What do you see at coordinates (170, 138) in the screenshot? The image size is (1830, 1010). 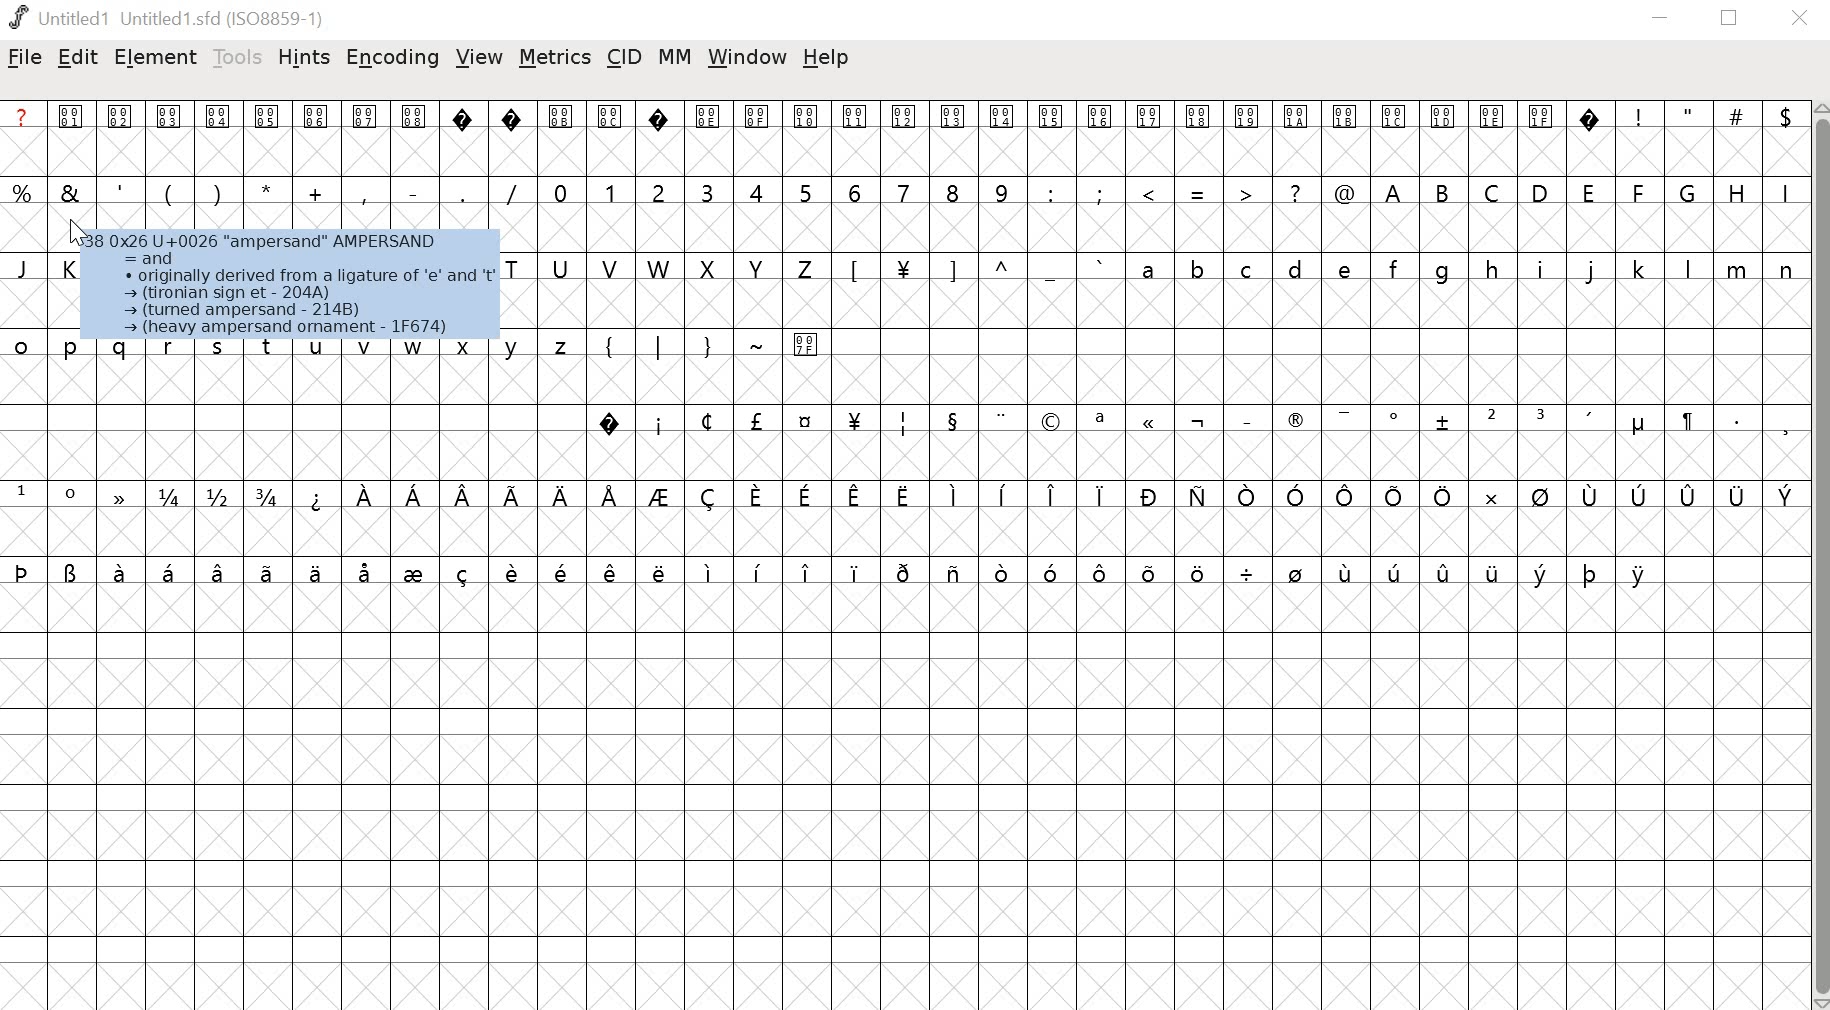 I see `0003` at bounding box center [170, 138].